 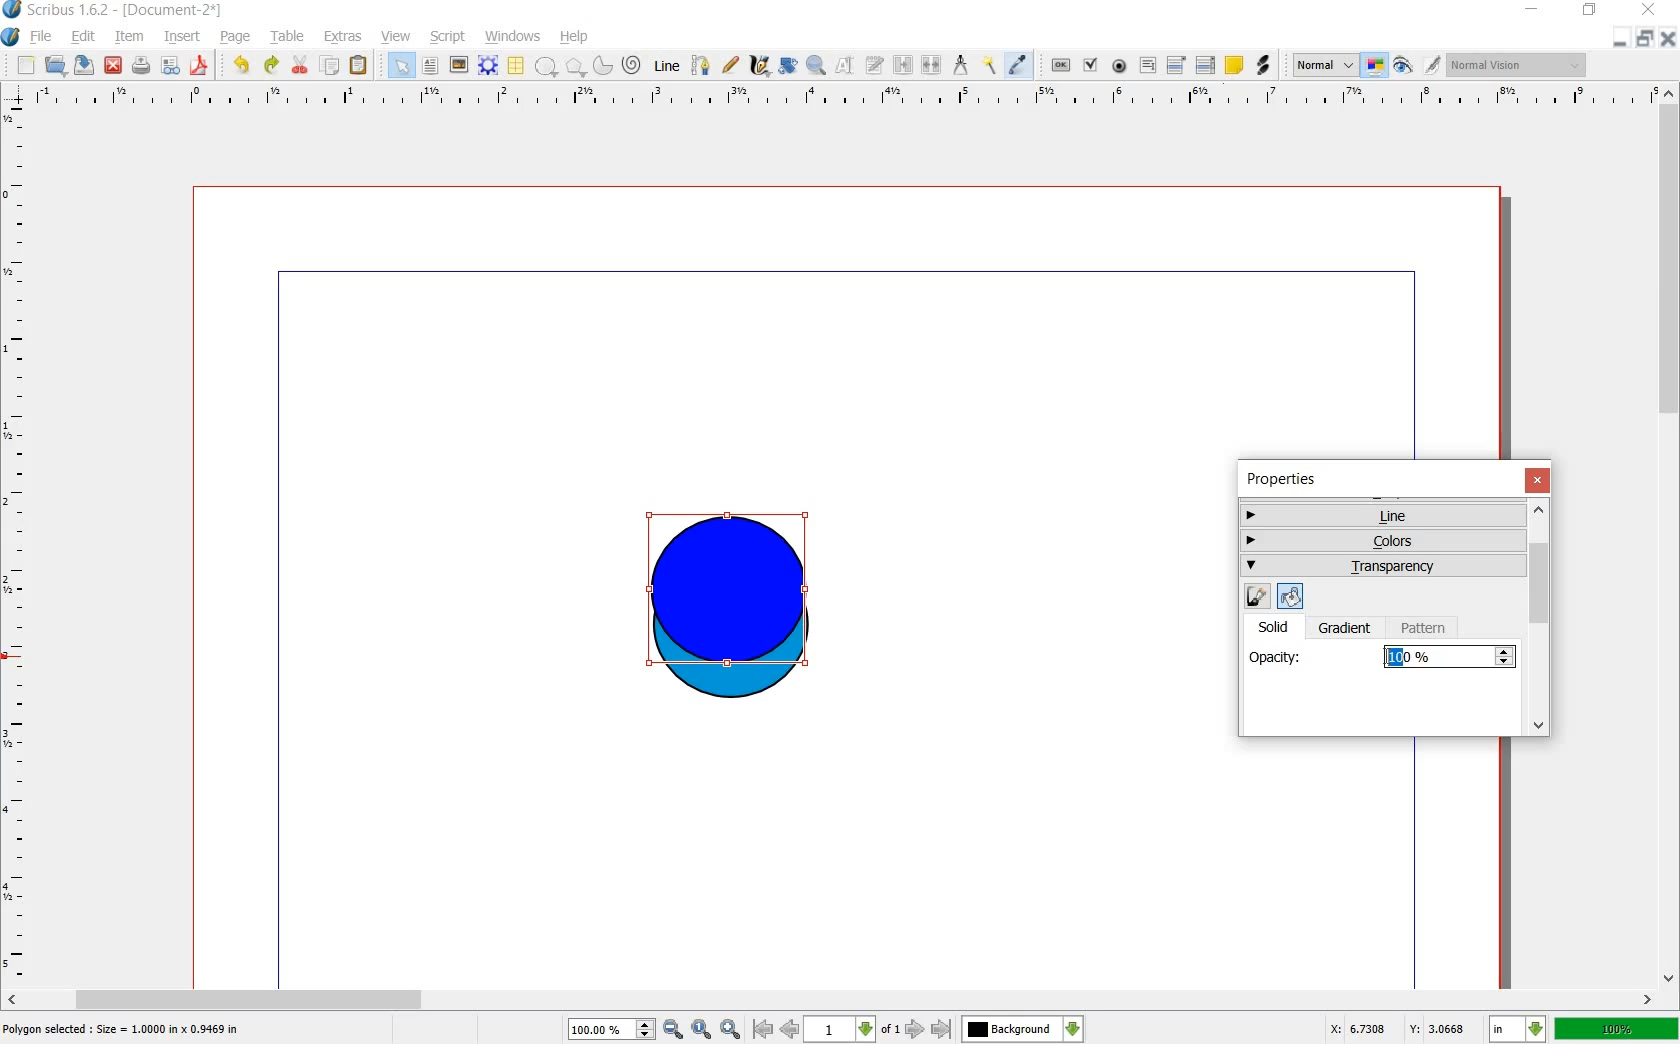 What do you see at coordinates (1384, 567) in the screenshot?
I see `transparency` at bounding box center [1384, 567].